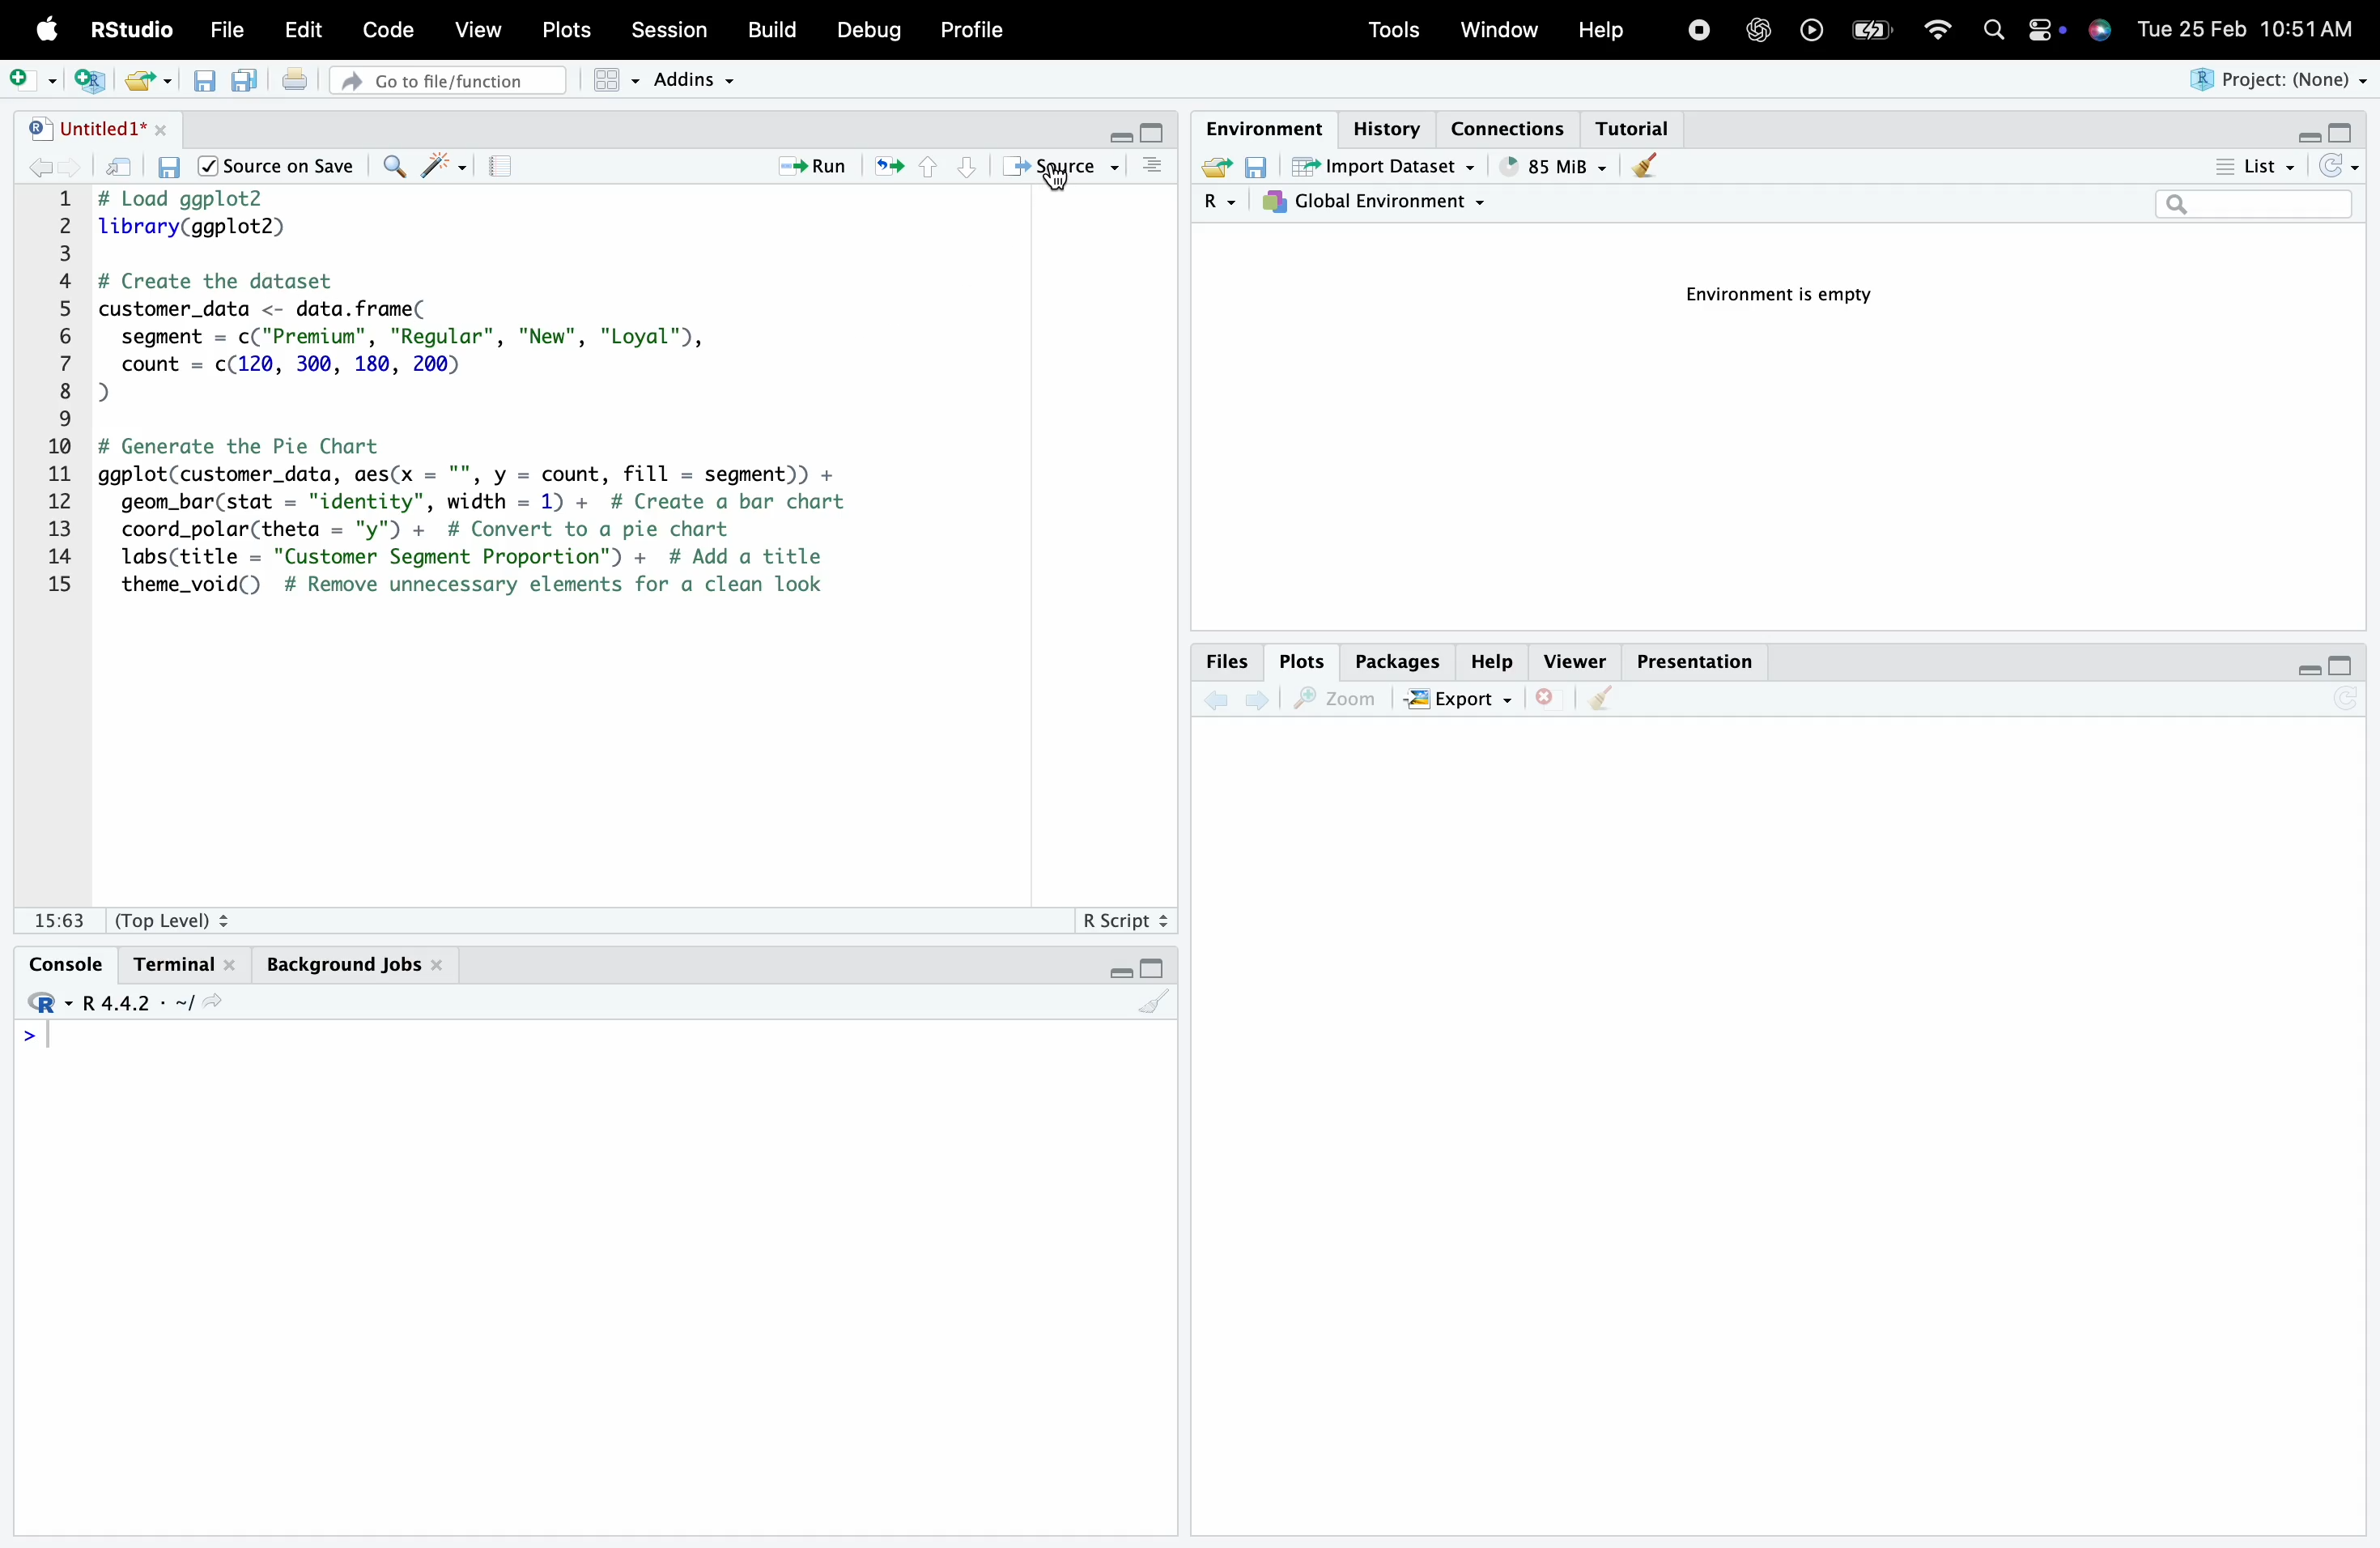 This screenshot has height=1548, width=2380. I want to click on Edit, so click(307, 31).